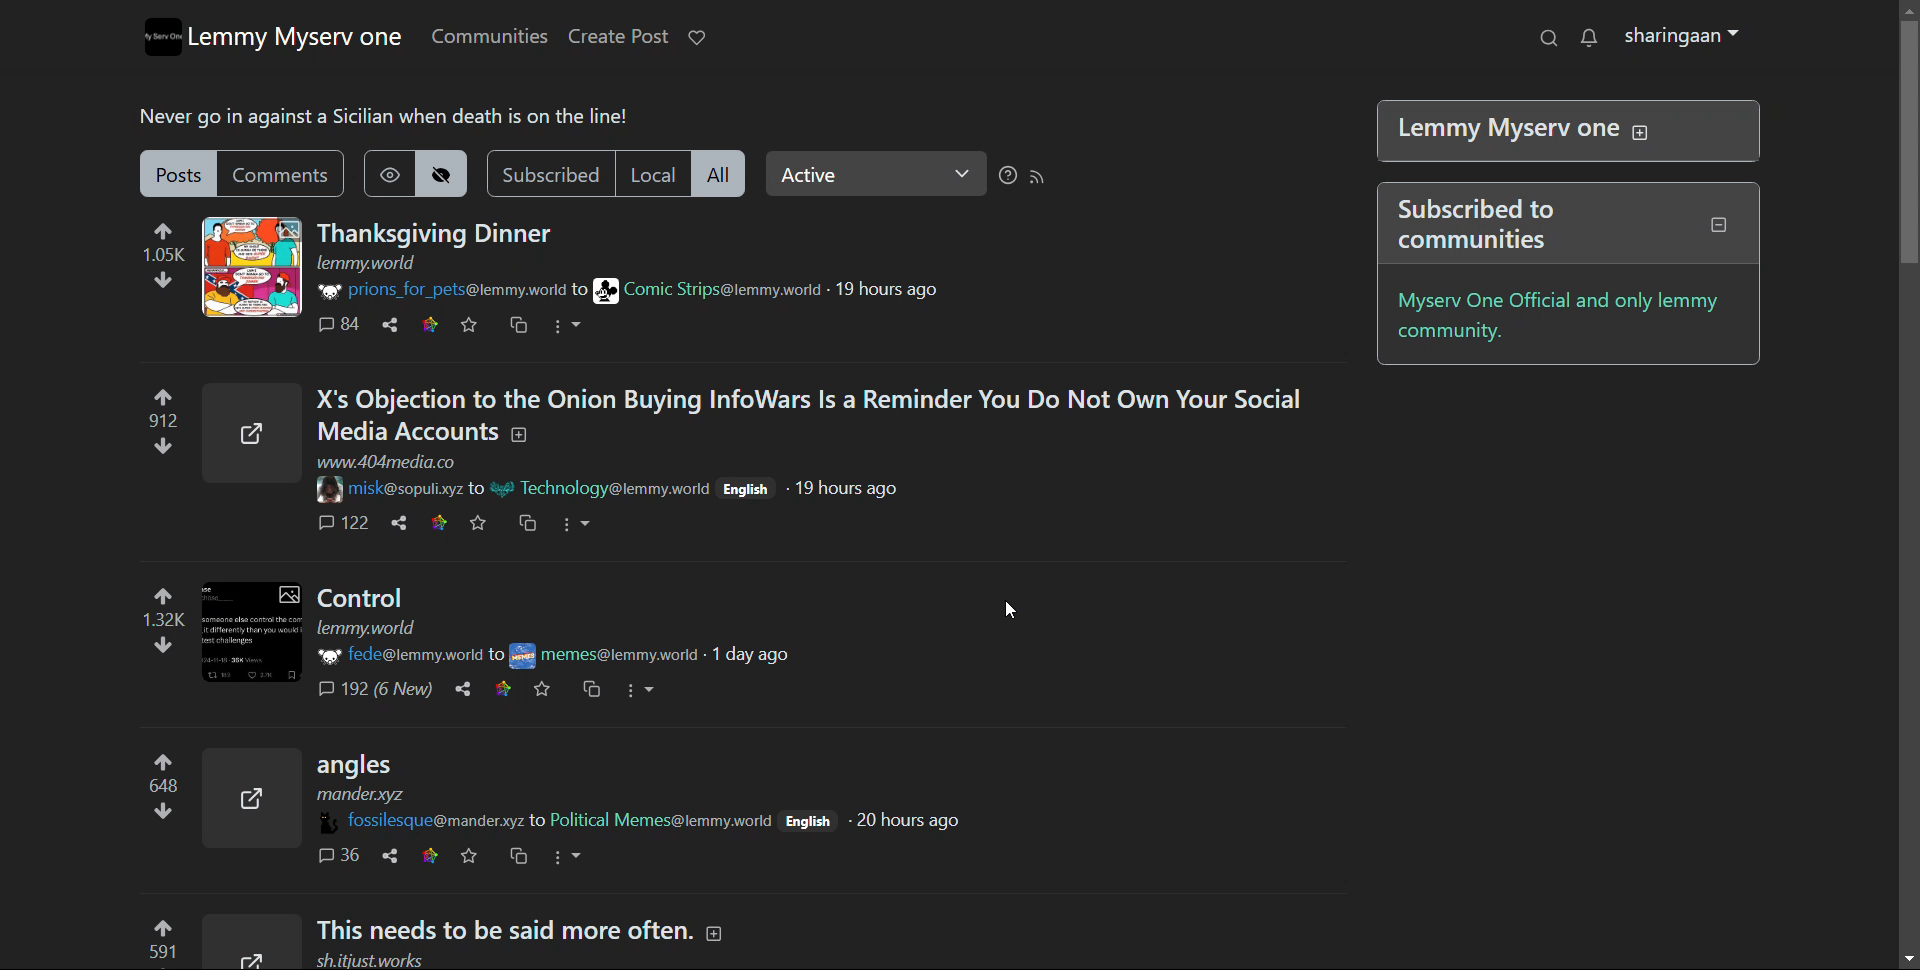 The image size is (1920, 970). What do you see at coordinates (388, 173) in the screenshot?
I see `show hidden posts` at bounding box center [388, 173].